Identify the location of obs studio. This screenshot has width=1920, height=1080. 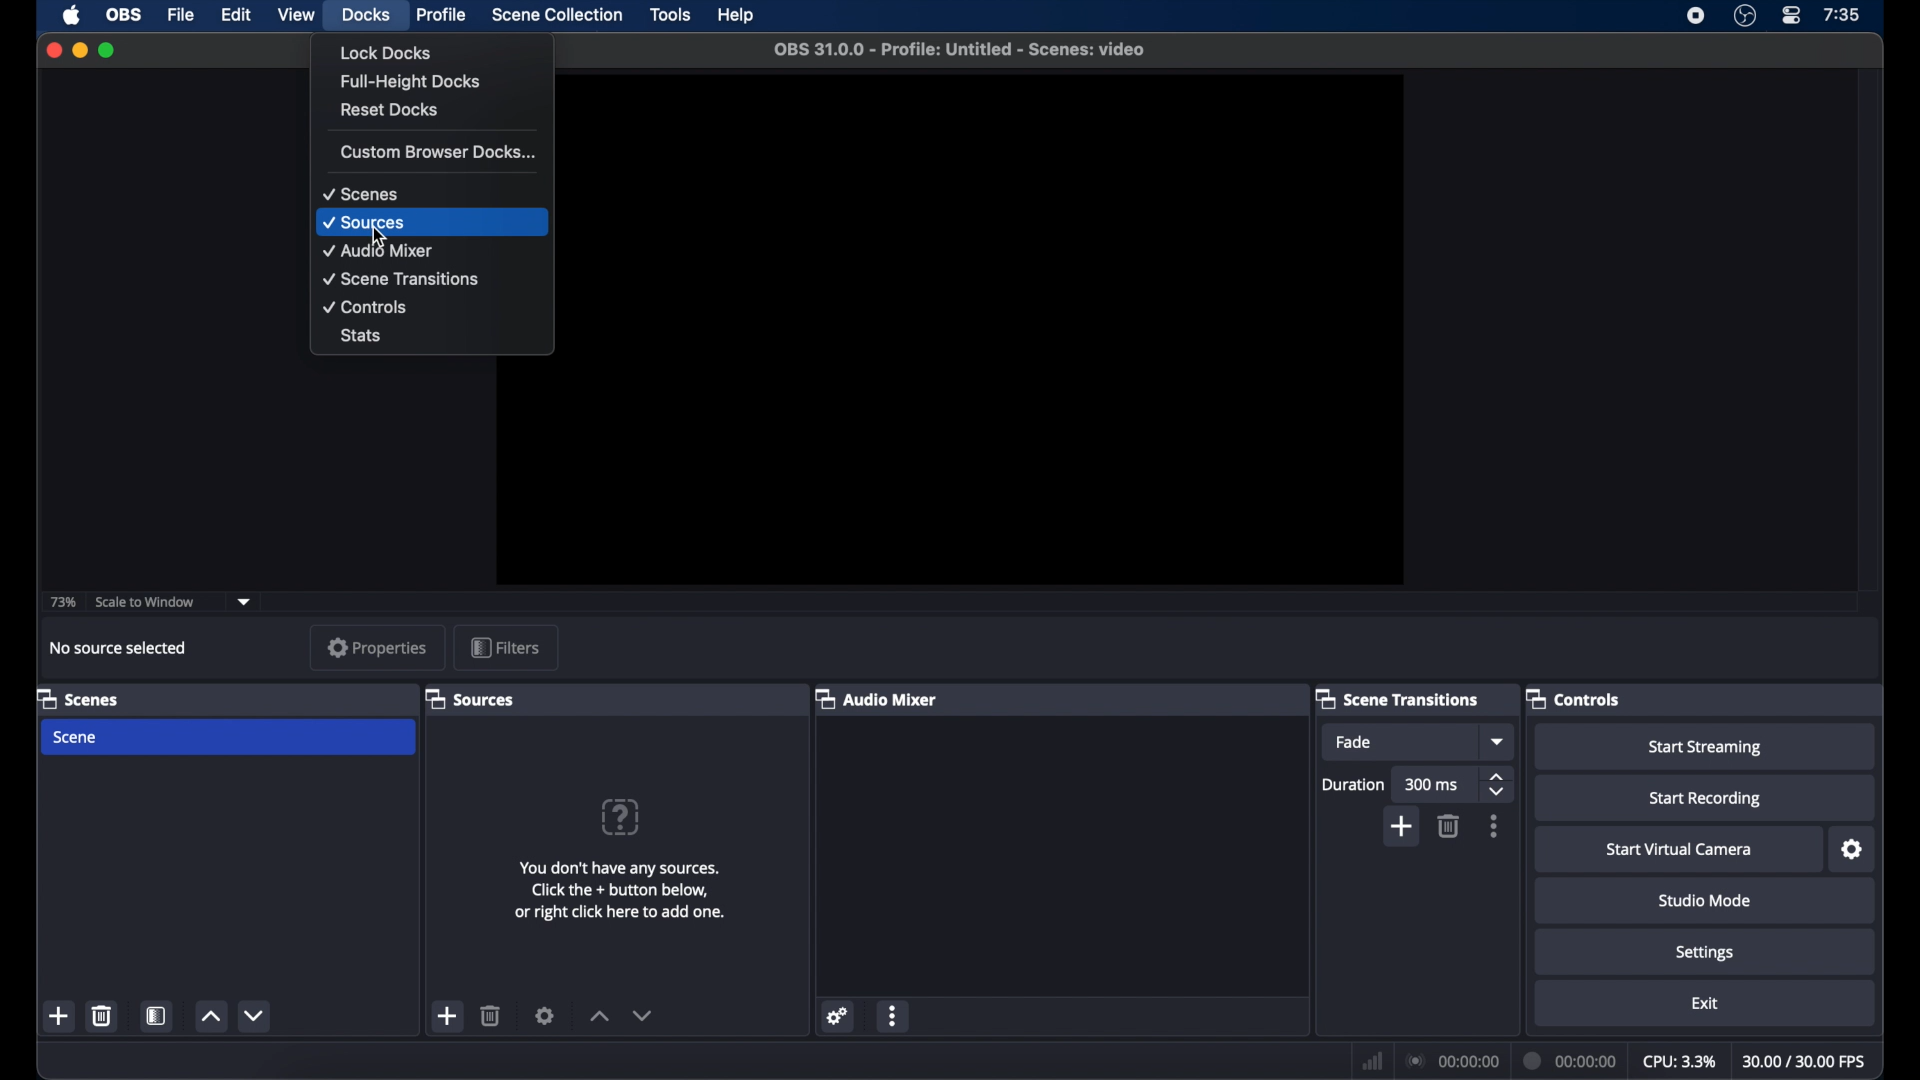
(1744, 16).